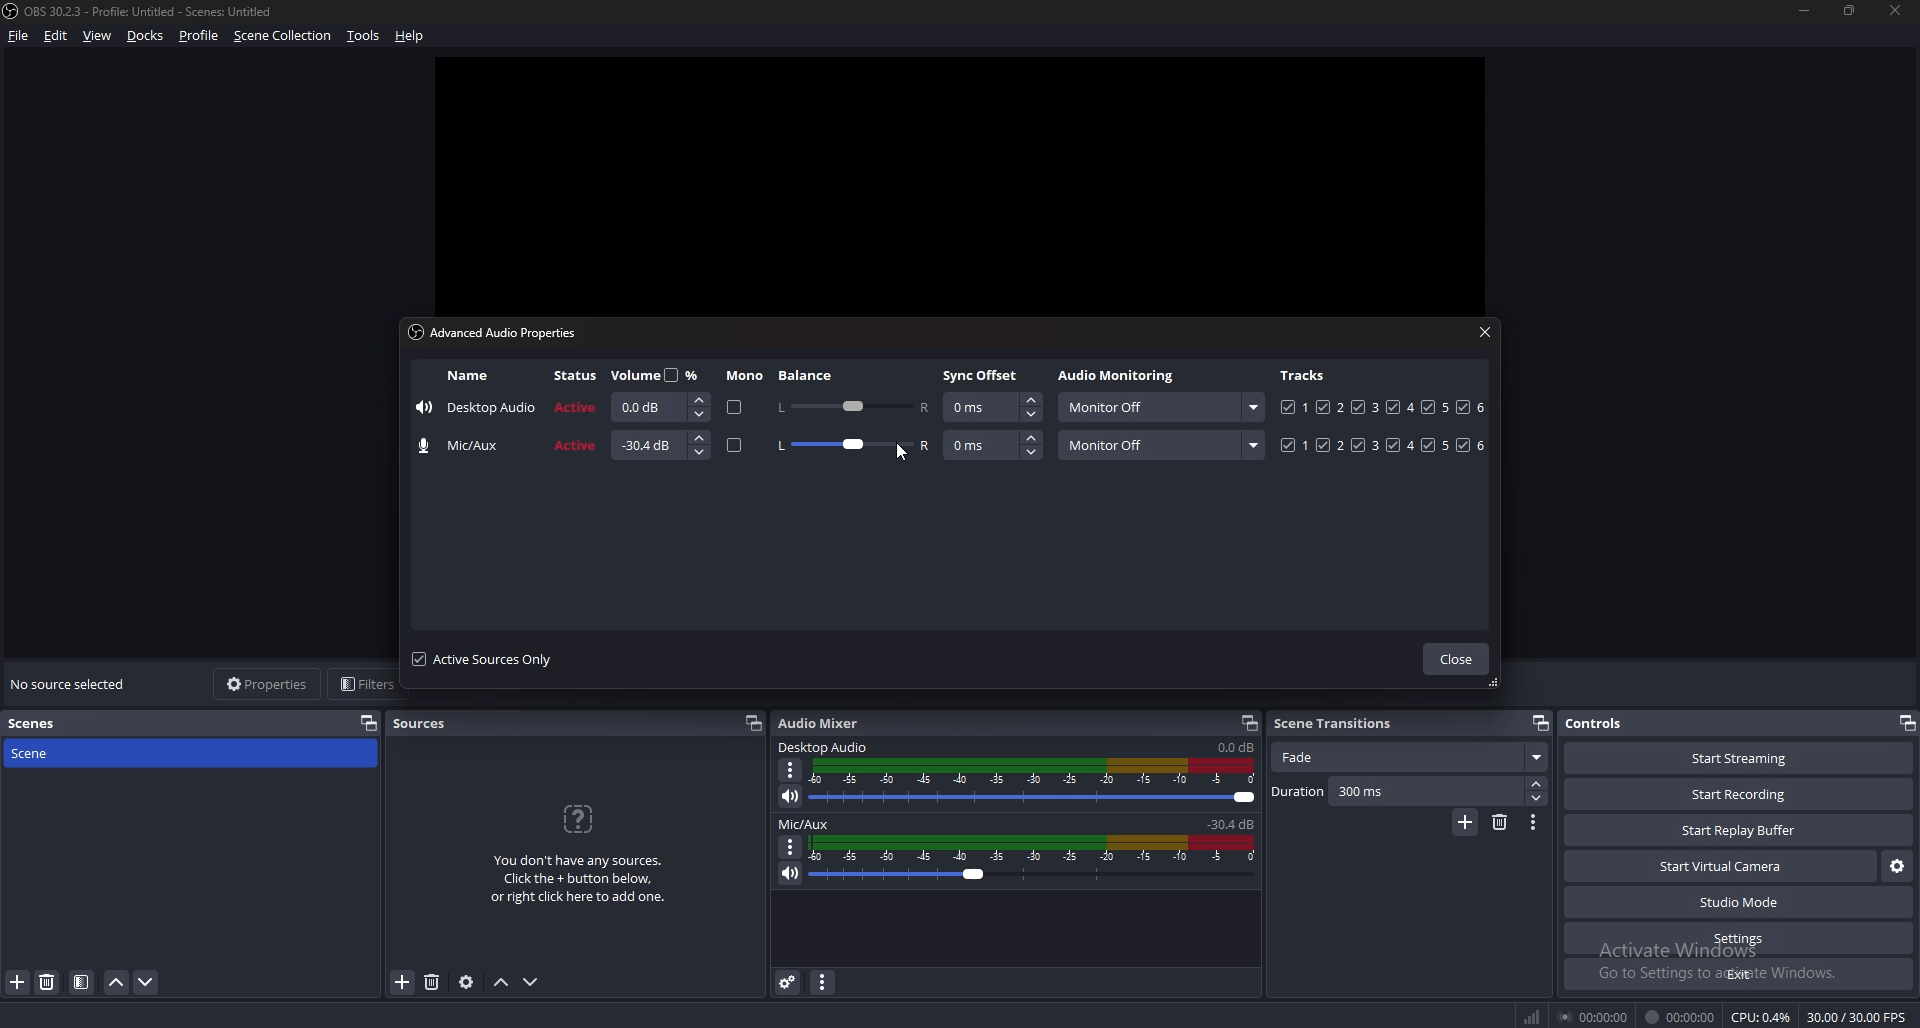 This screenshot has height=1028, width=1920. I want to click on audio mixer menu, so click(822, 983).